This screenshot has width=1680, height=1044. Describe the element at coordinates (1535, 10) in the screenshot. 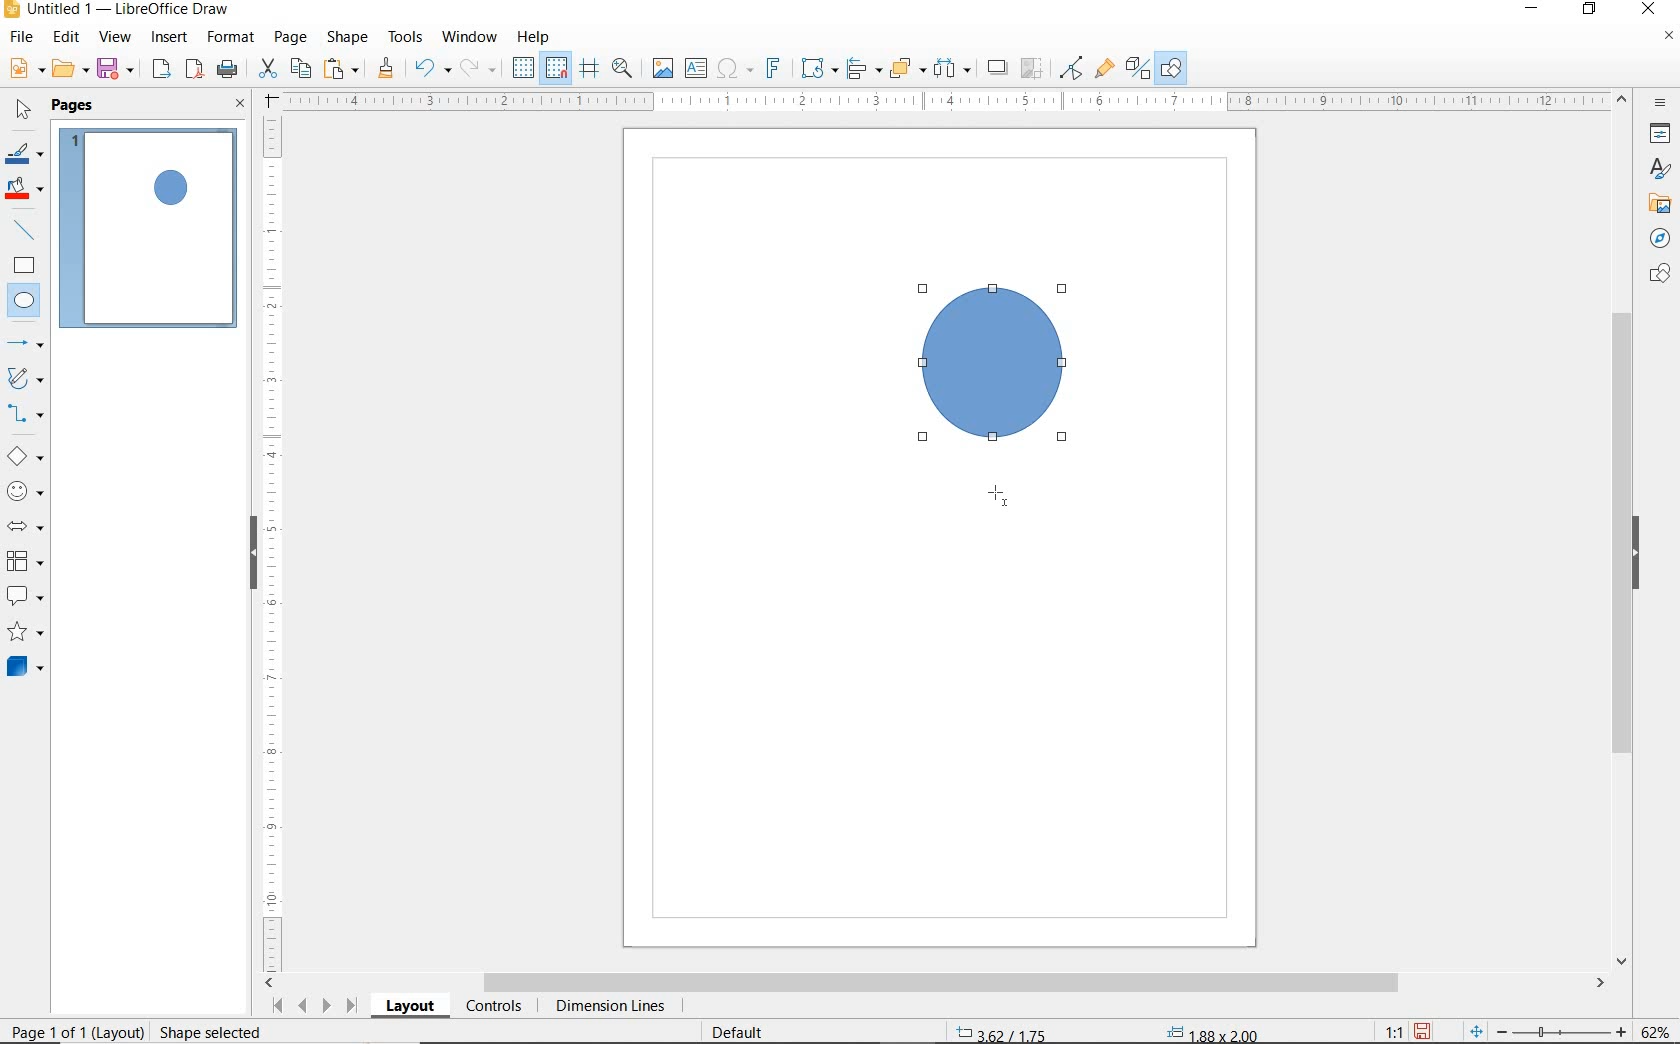

I see `MINIMIZE` at that location.